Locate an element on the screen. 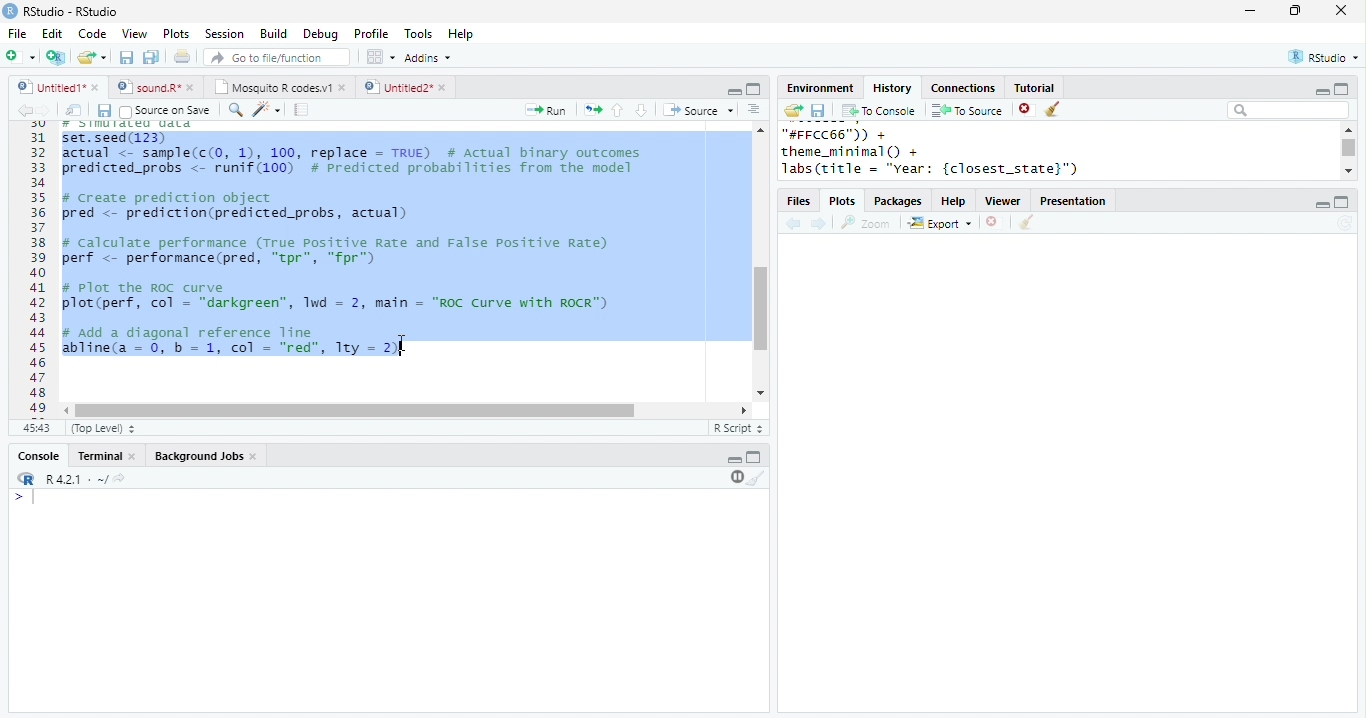 The height and width of the screenshot is (718, 1366). up is located at coordinates (616, 110).